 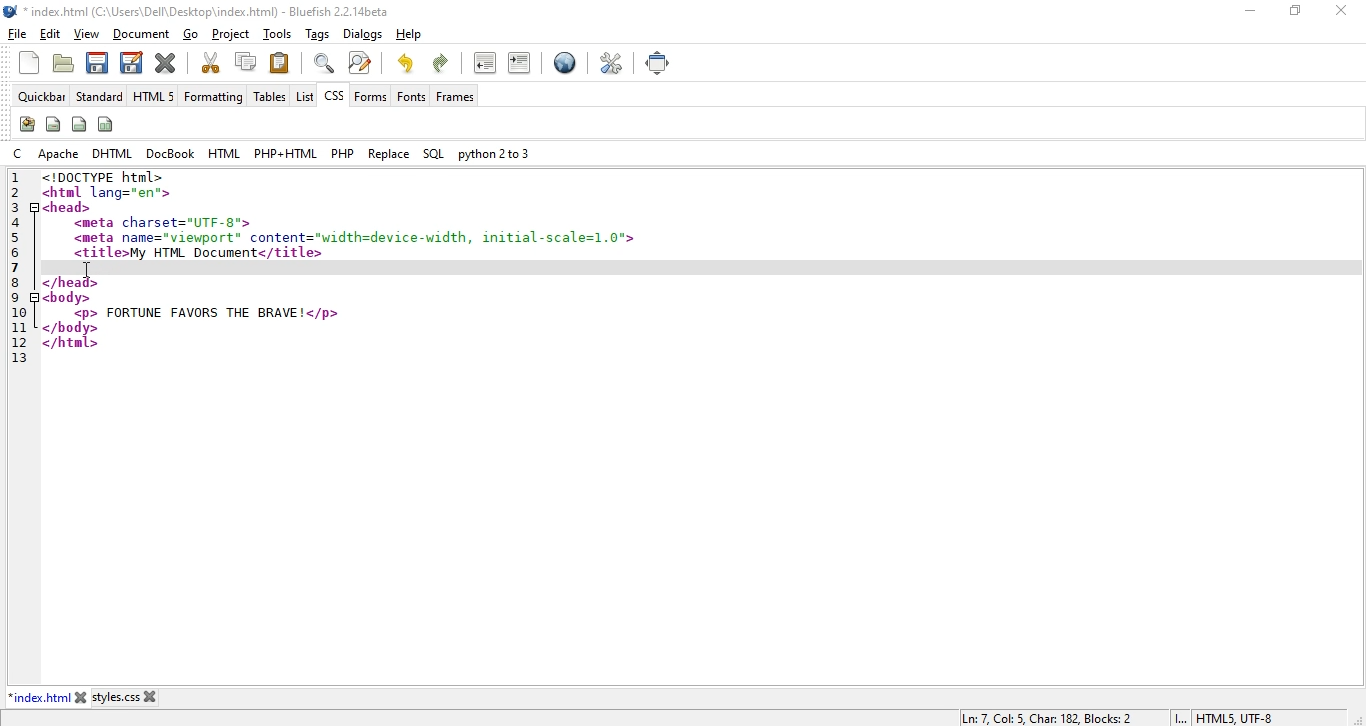 What do you see at coordinates (20, 254) in the screenshot?
I see `6` at bounding box center [20, 254].